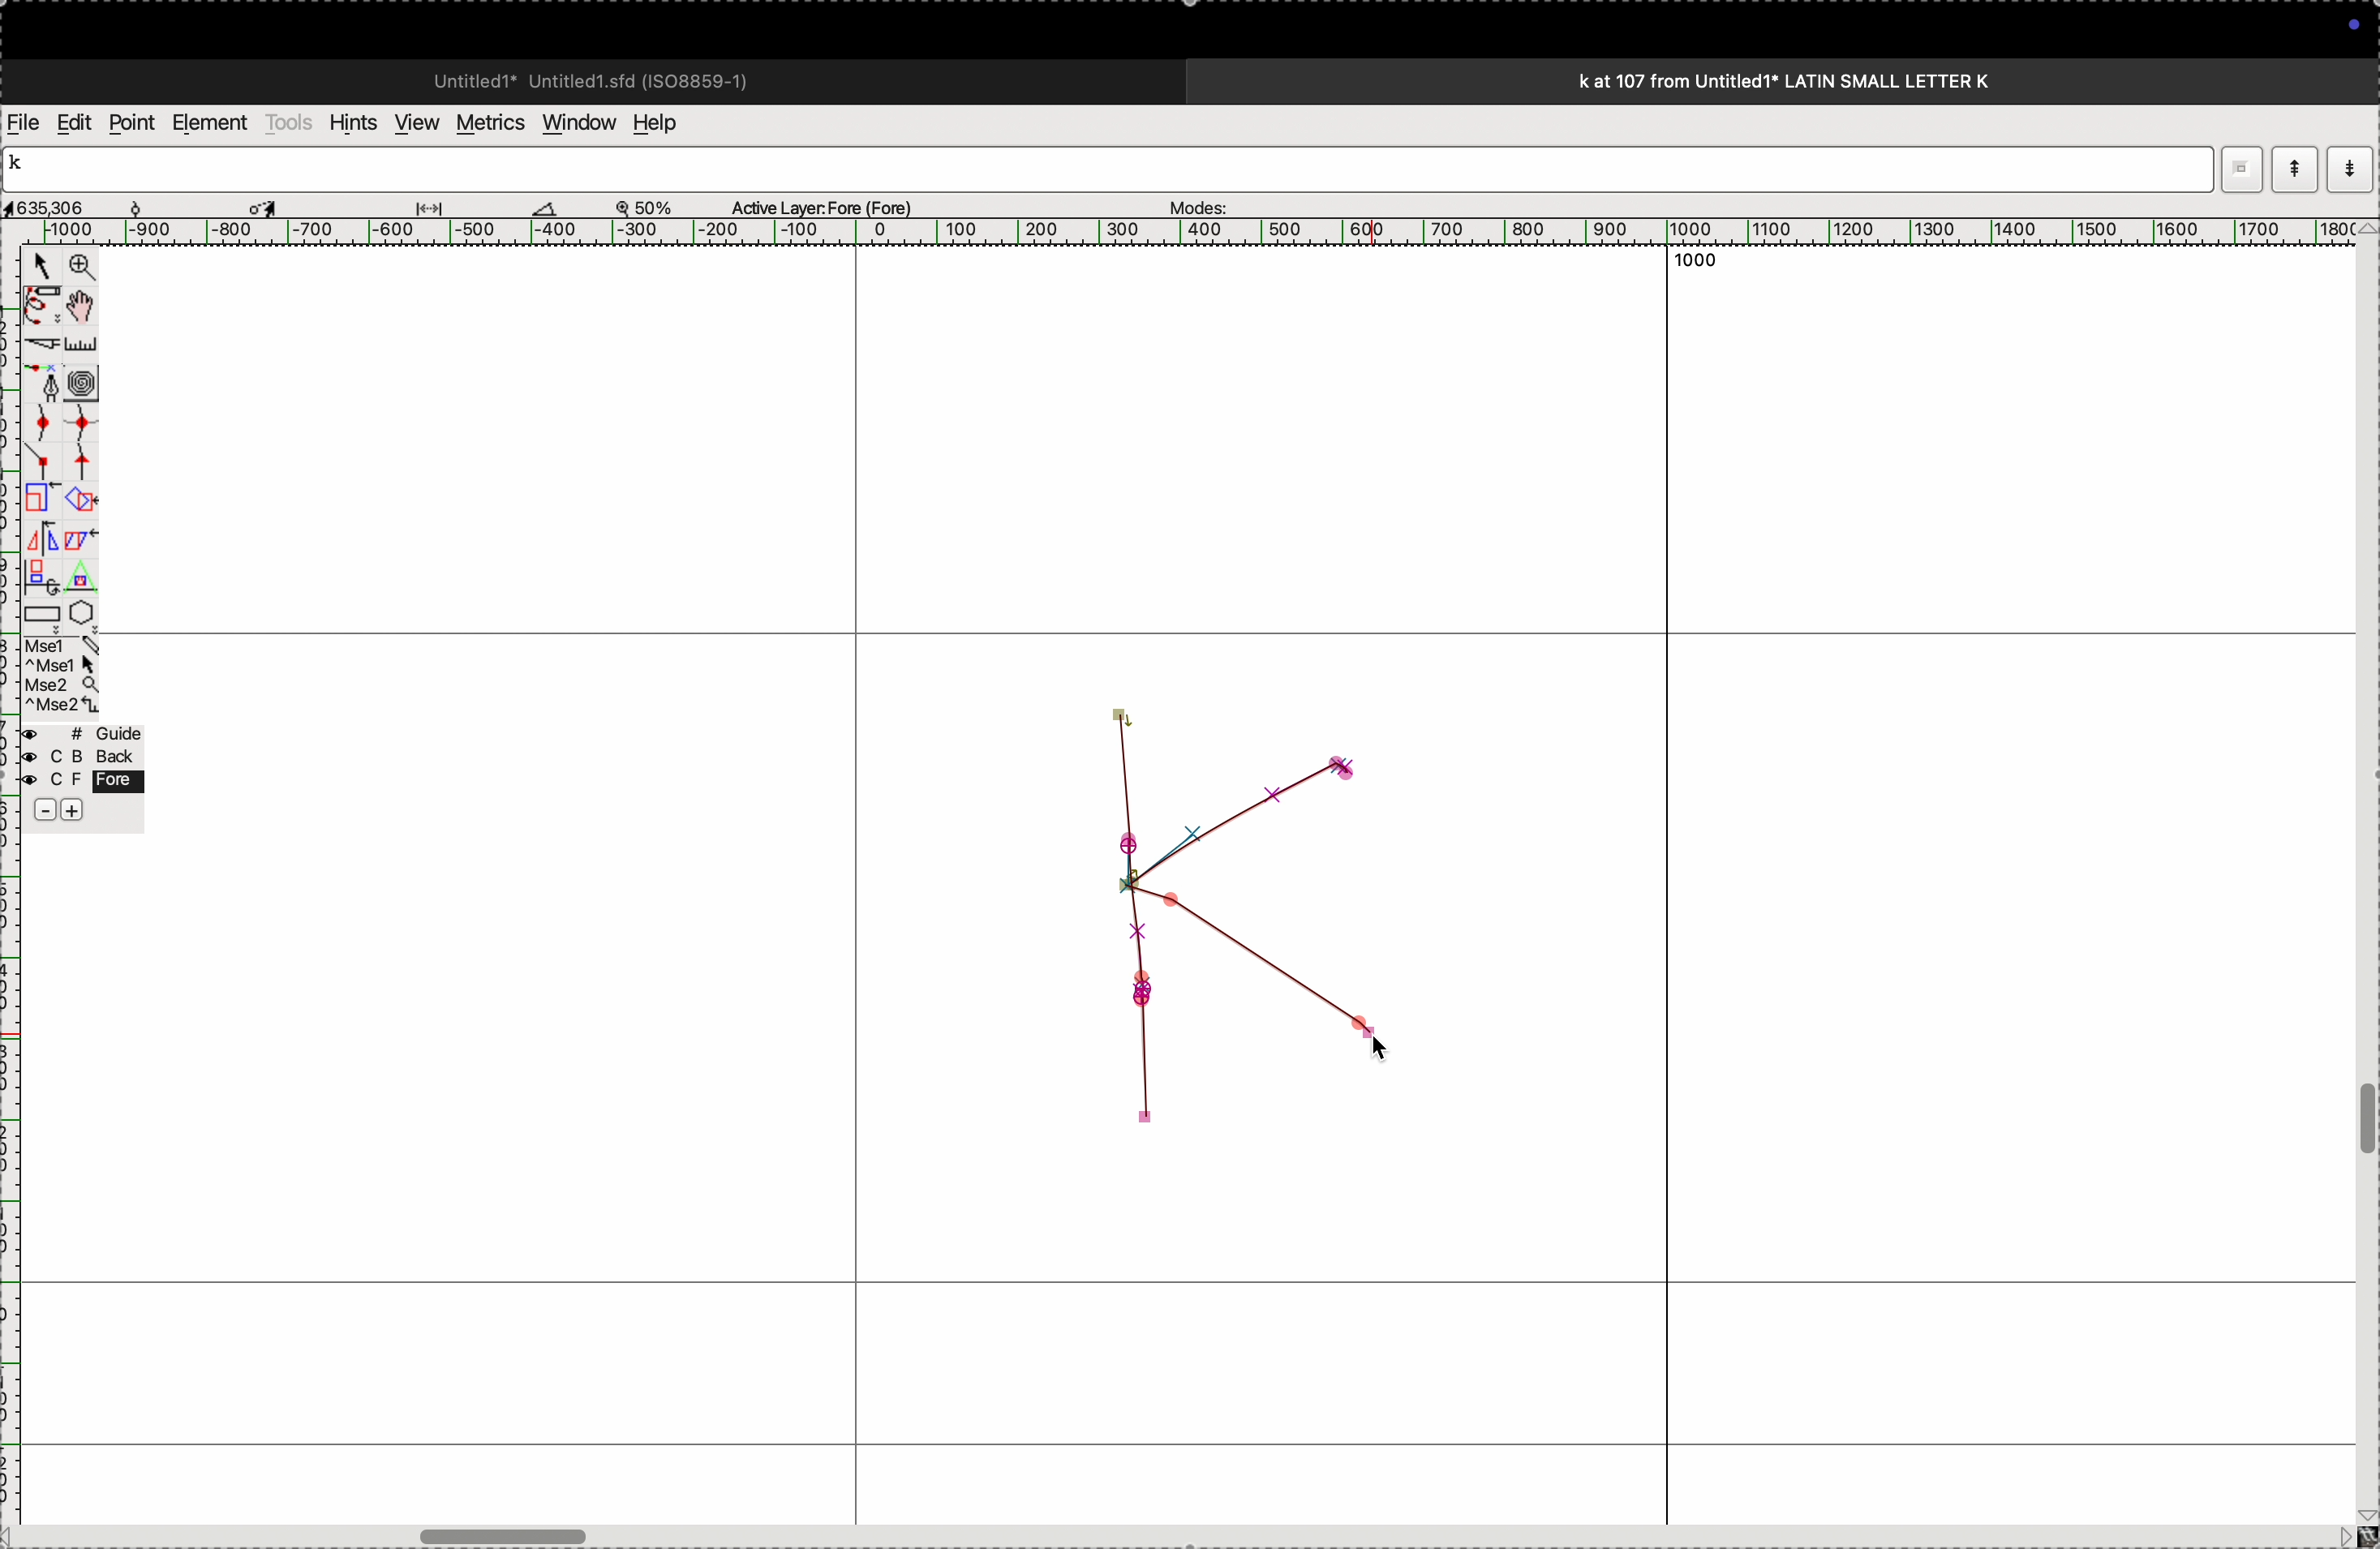 This screenshot has width=2380, height=1549. I want to click on cursor, so click(1384, 1043).